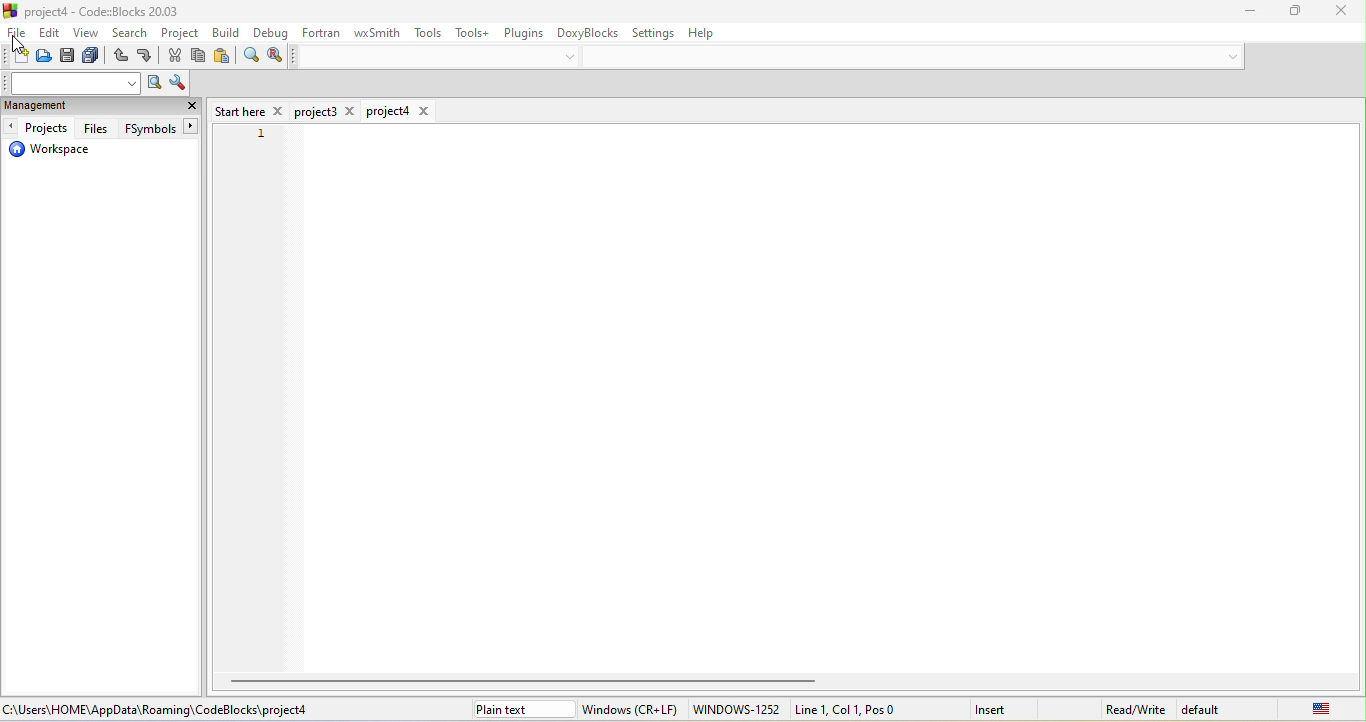 The image size is (1366, 722). Describe the element at coordinates (588, 31) in the screenshot. I see `doxyblocks` at that location.